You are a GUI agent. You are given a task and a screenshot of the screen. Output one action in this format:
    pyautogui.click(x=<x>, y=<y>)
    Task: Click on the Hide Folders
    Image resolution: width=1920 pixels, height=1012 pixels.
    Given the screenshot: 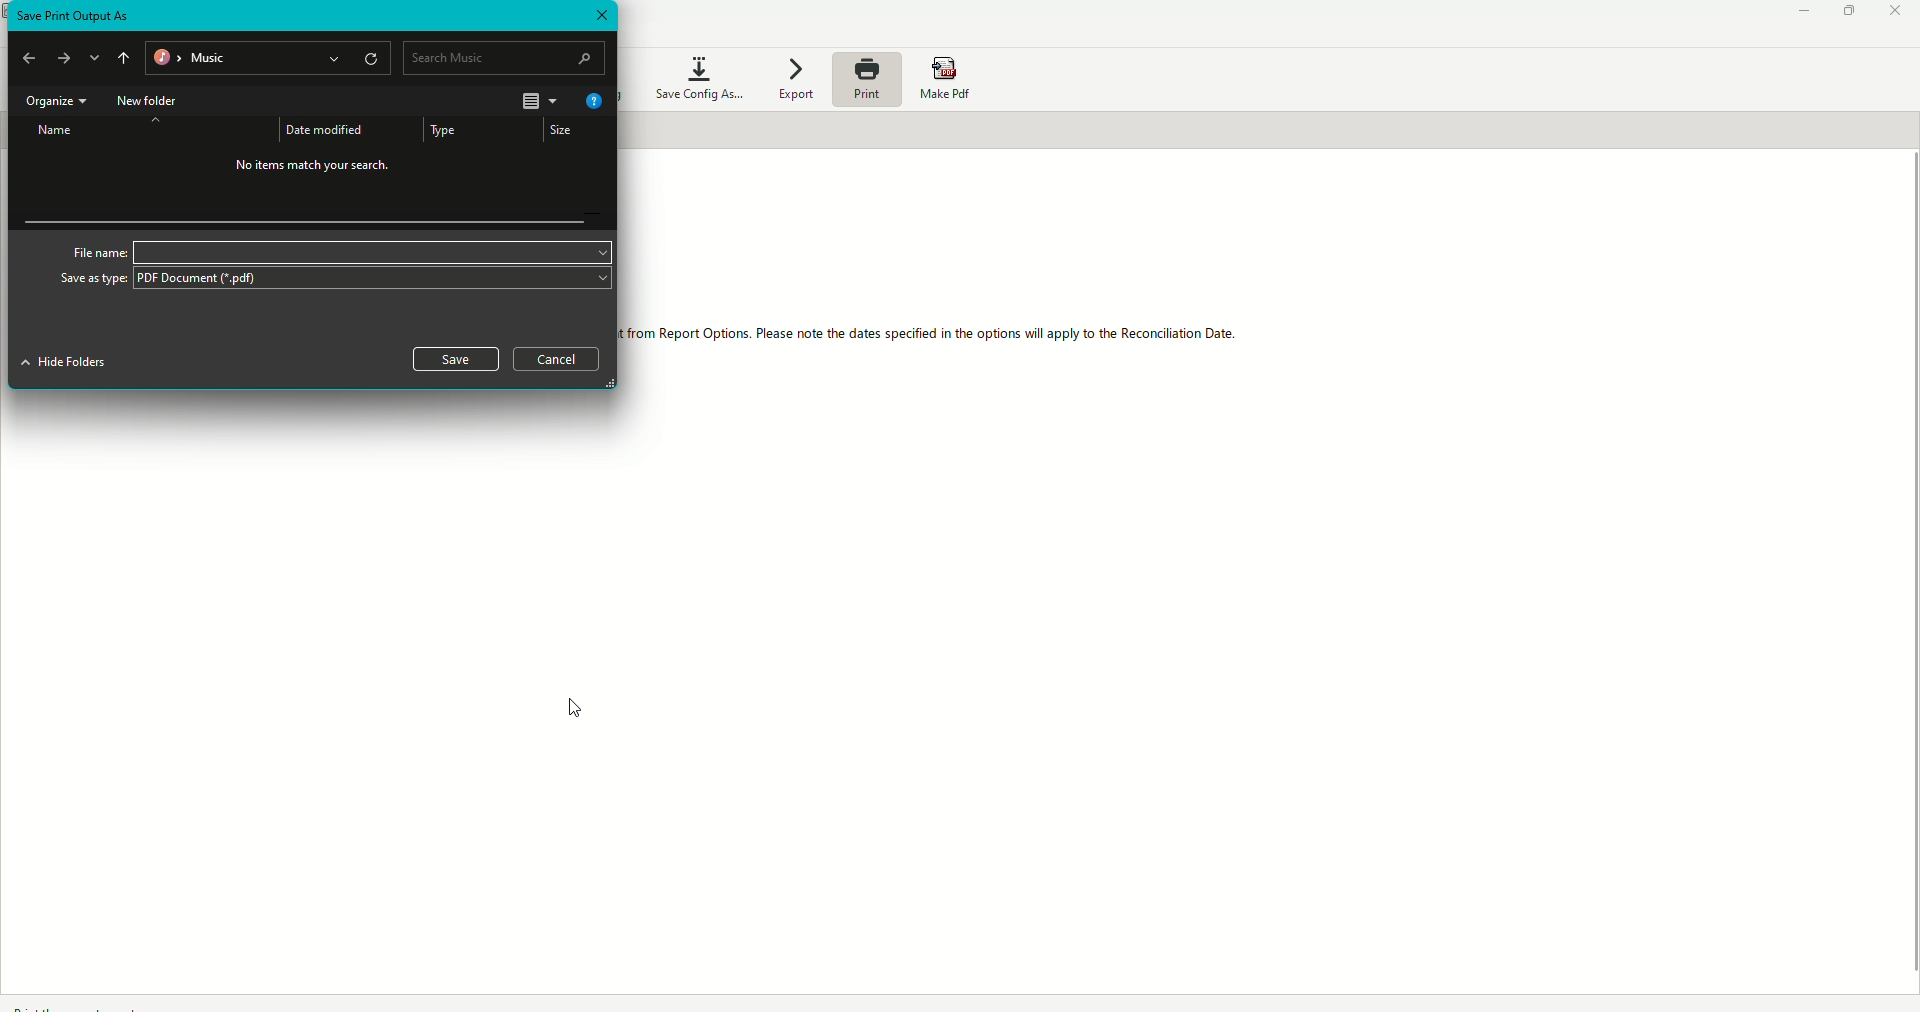 What is the action you would take?
    pyautogui.click(x=63, y=364)
    